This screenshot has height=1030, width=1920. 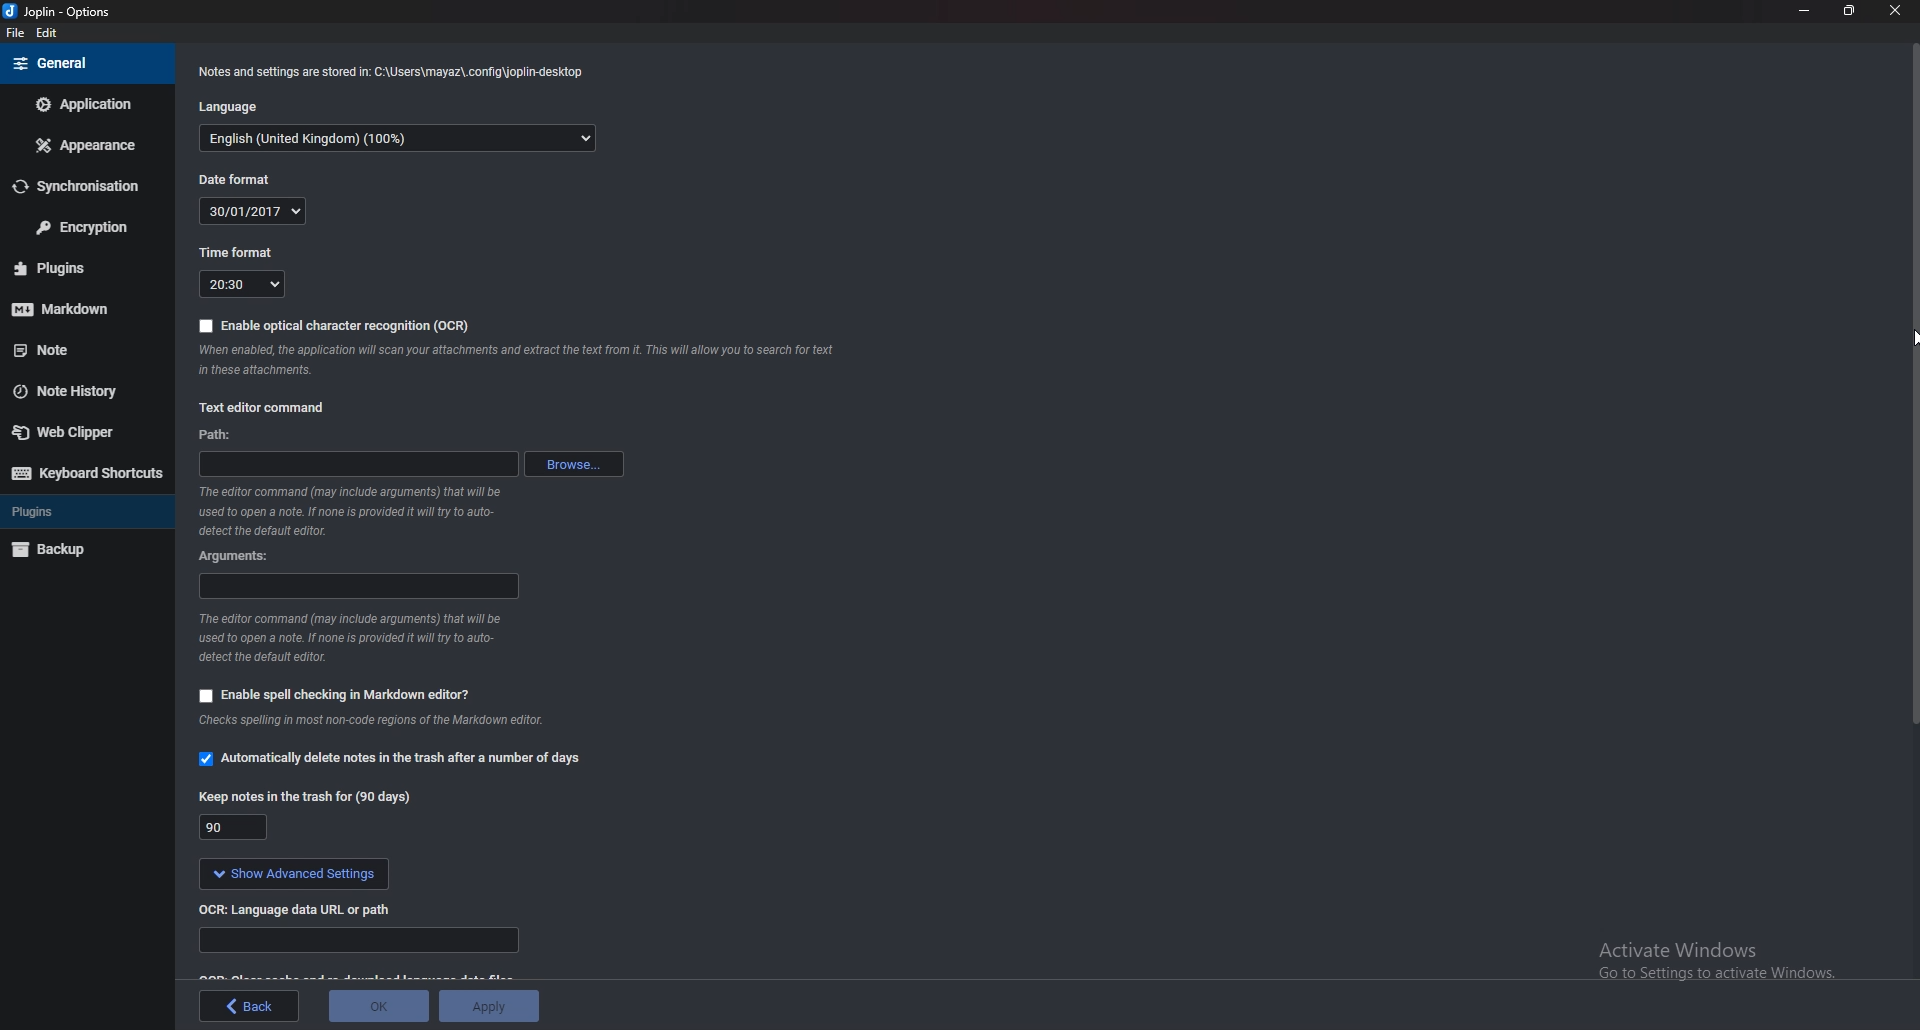 I want to click on Web clipper, so click(x=75, y=432).